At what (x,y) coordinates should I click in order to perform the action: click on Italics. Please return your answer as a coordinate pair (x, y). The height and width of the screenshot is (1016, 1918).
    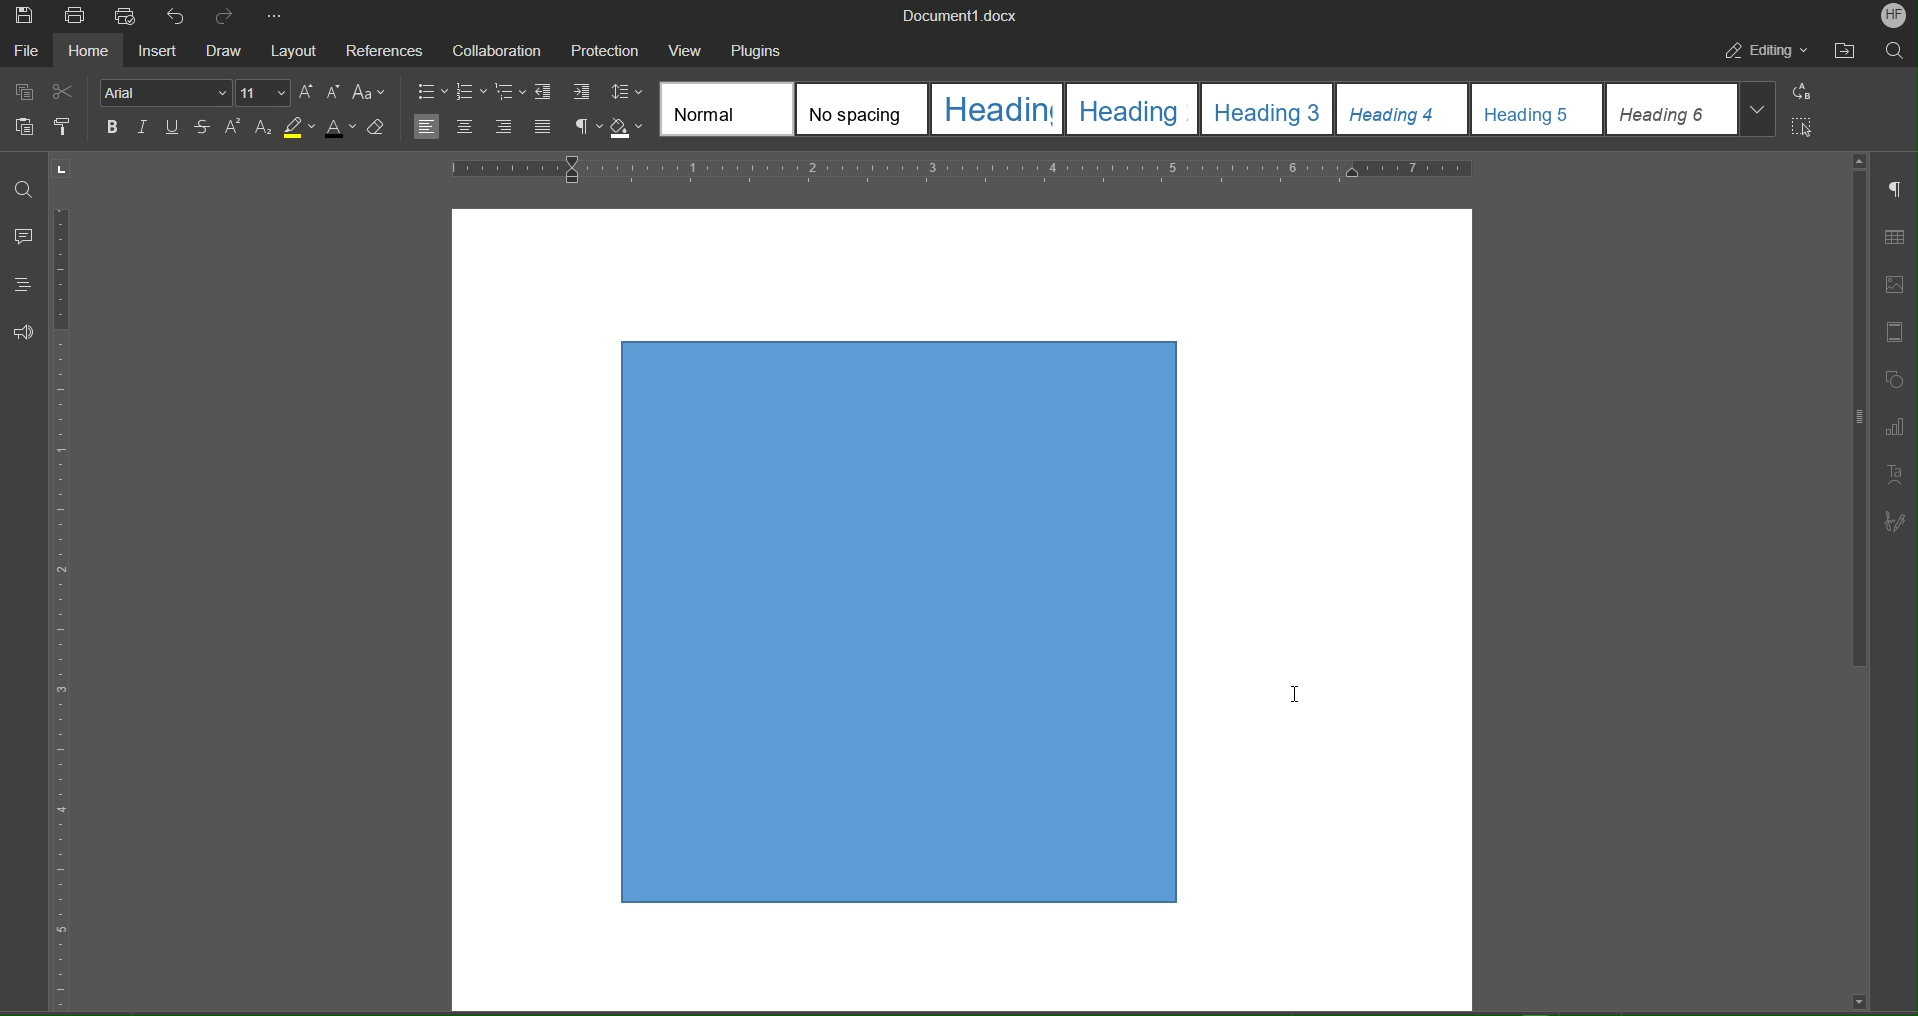
    Looking at the image, I should click on (145, 127).